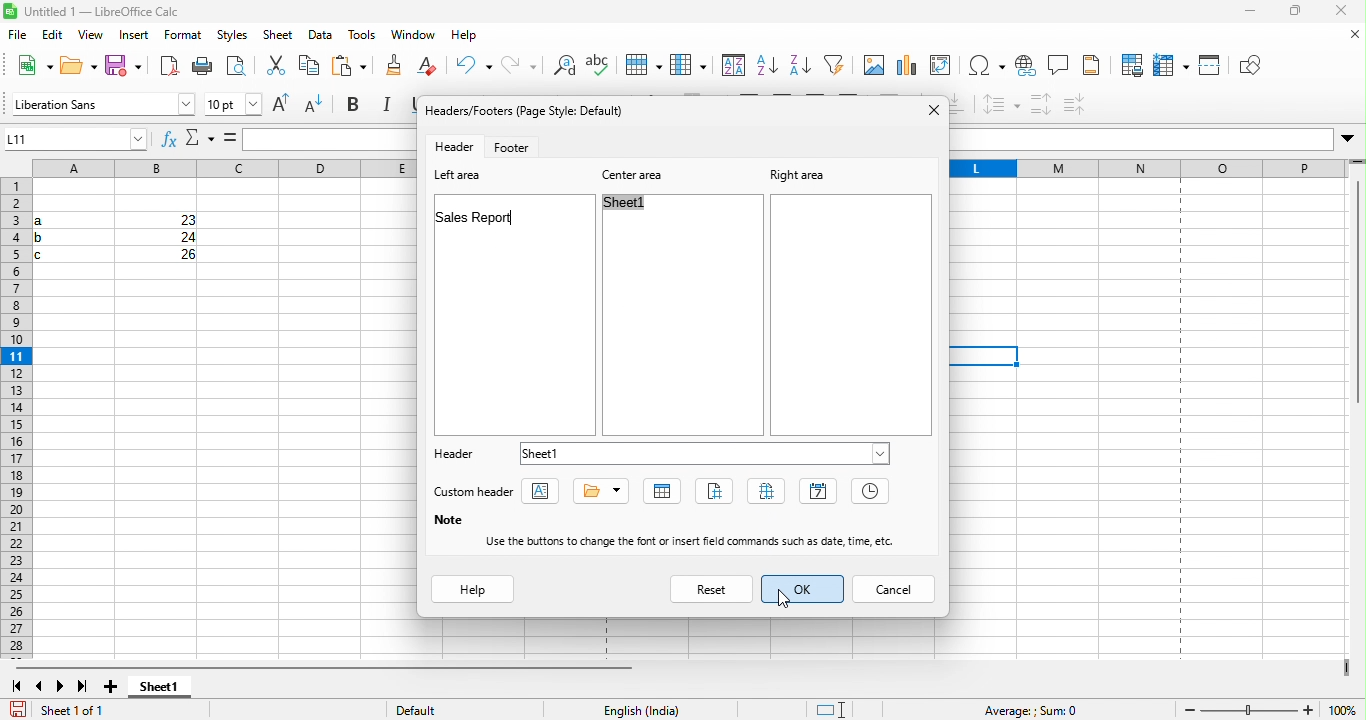 This screenshot has width=1366, height=720. Describe the element at coordinates (1252, 67) in the screenshot. I see `show draw function` at that location.